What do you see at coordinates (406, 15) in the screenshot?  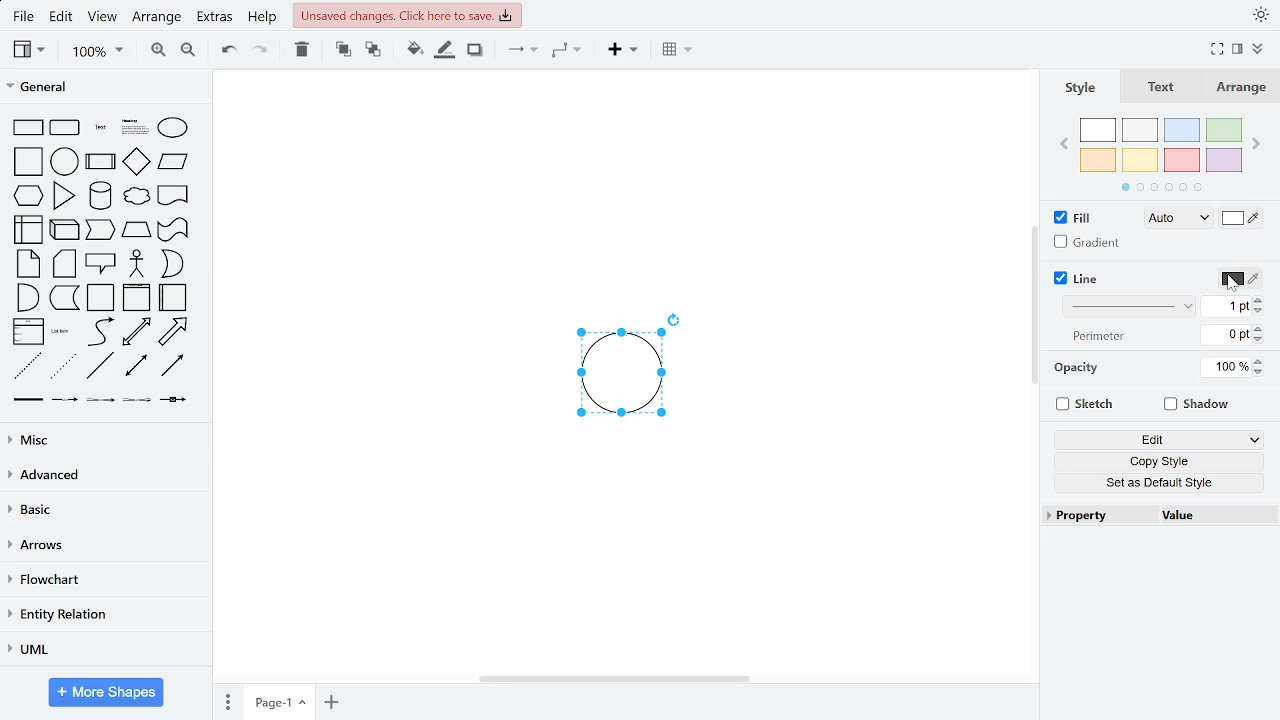 I see `unsaved changes. Click here to save` at bounding box center [406, 15].